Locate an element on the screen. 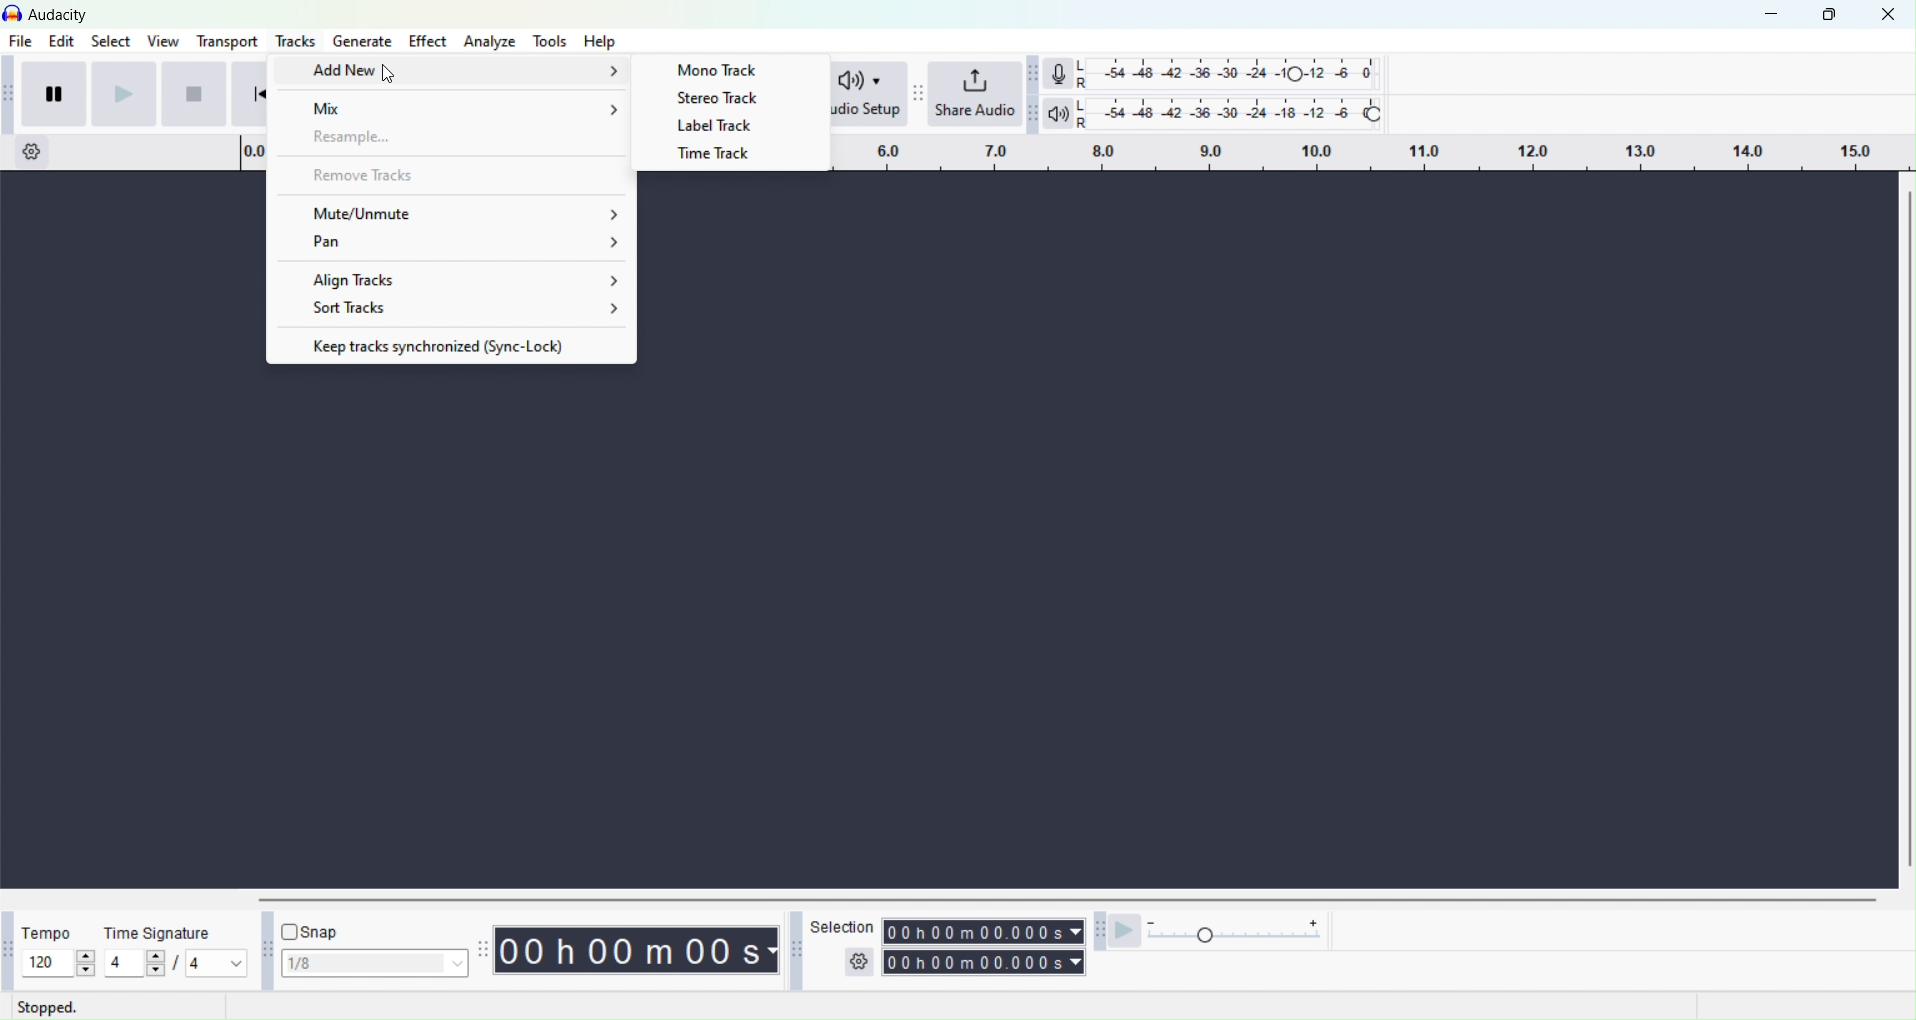 The width and height of the screenshot is (1916, 1020). Playback level is located at coordinates (1228, 113).